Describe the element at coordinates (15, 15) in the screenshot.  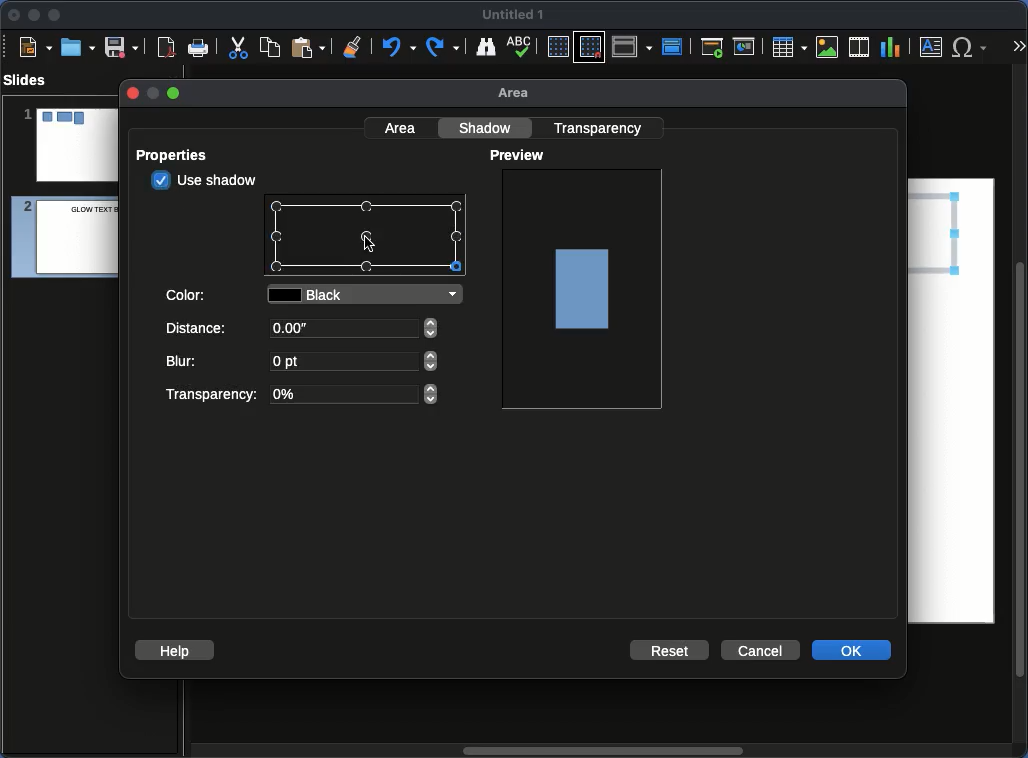
I see `Close` at that location.